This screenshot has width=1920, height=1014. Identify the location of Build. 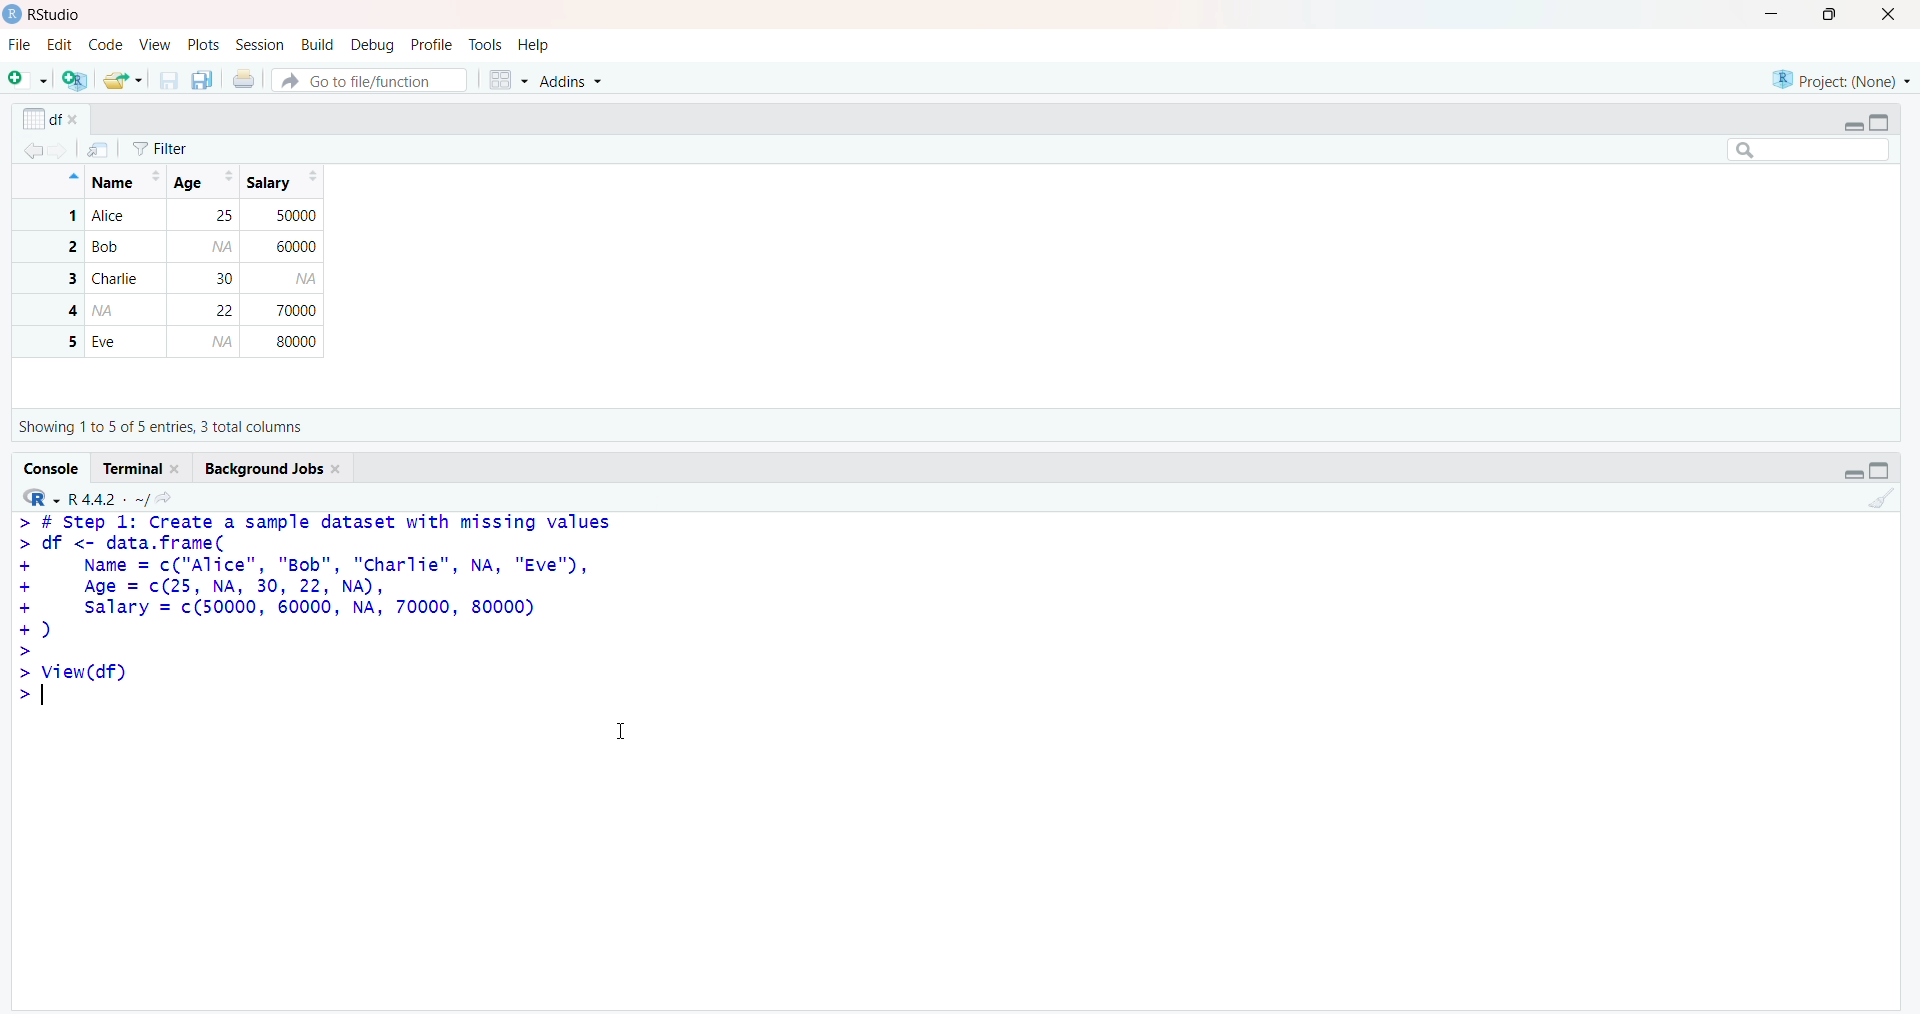
(318, 42).